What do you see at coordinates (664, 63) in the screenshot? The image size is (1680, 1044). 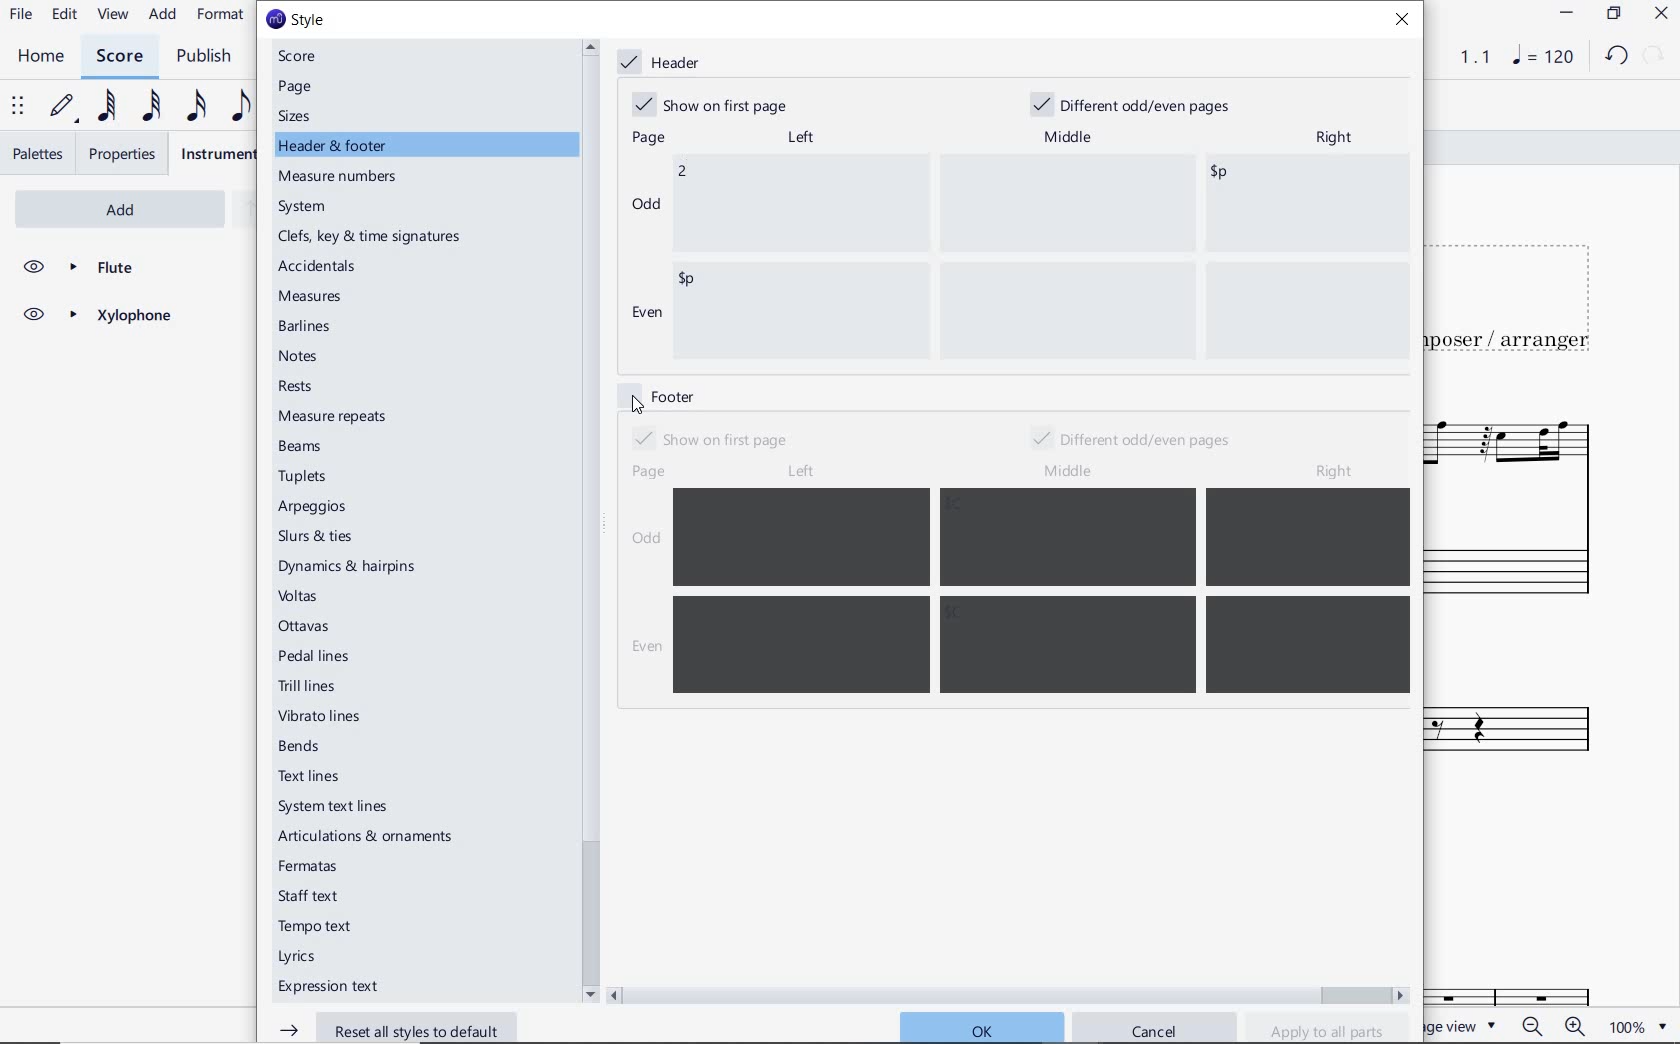 I see `header marked` at bounding box center [664, 63].